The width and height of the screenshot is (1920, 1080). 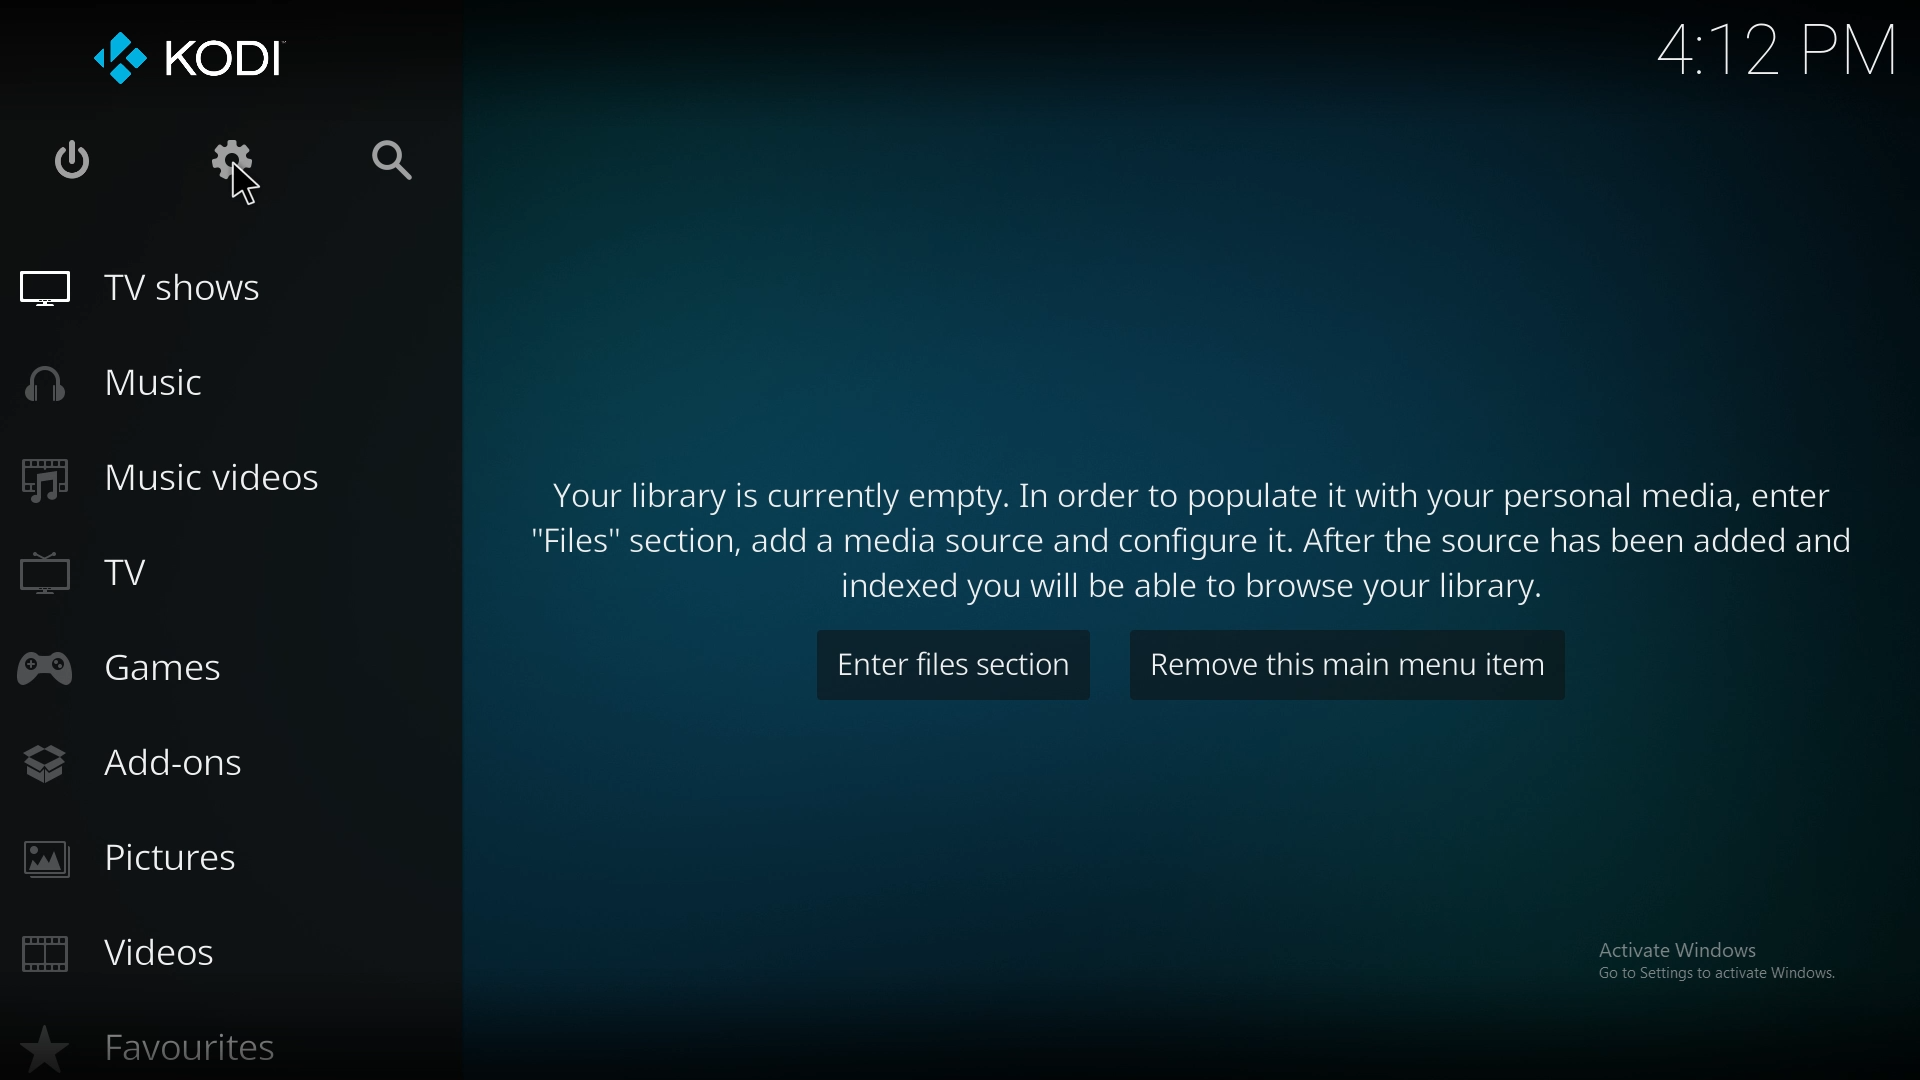 What do you see at coordinates (174, 856) in the screenshot?
I see `pictures` at bounding box center [174, 856].